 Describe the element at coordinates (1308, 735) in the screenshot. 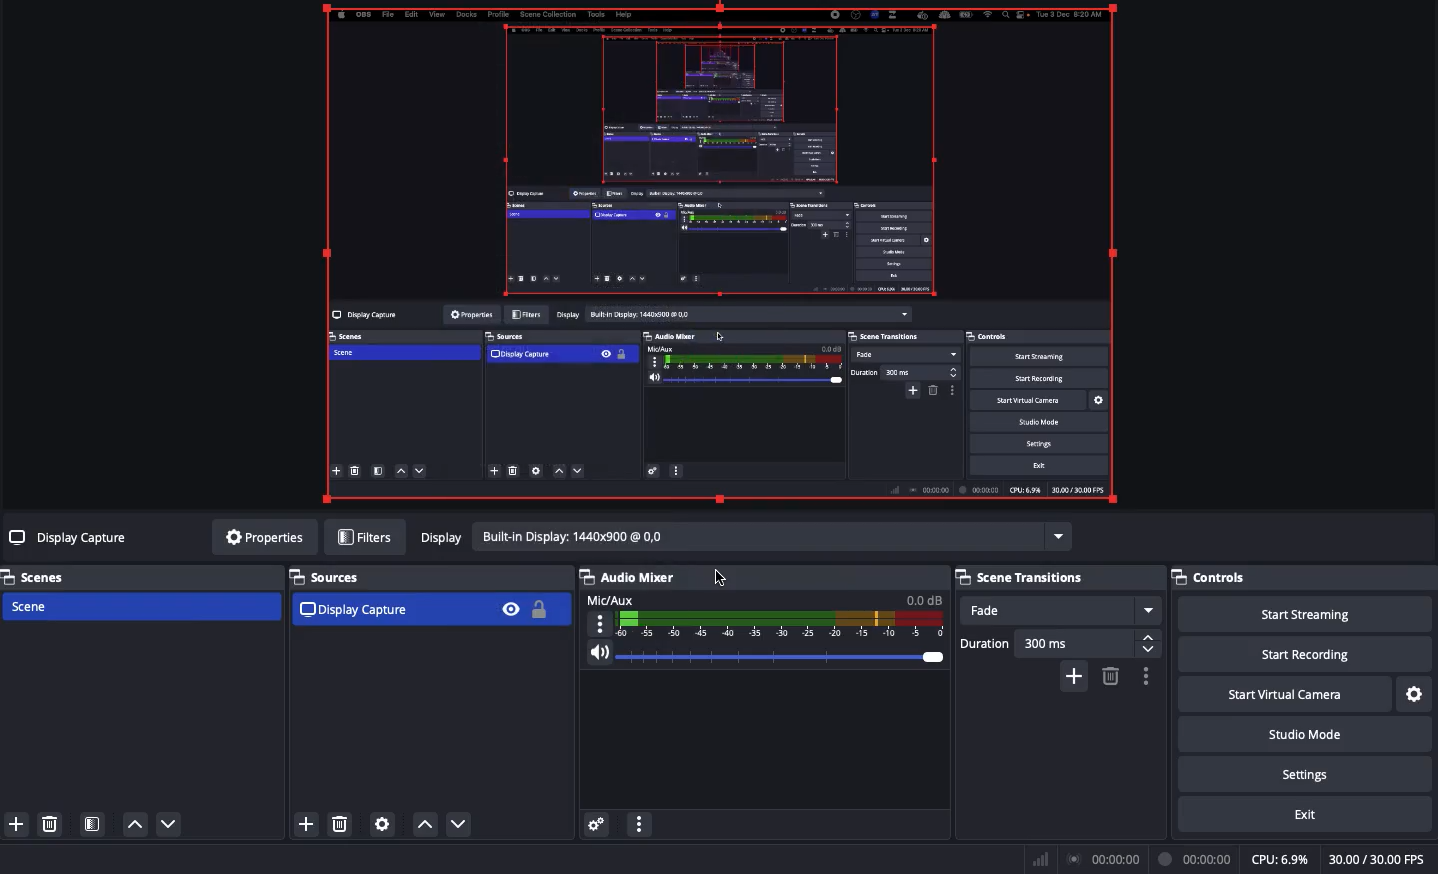

I see `Studio mode` at that location.